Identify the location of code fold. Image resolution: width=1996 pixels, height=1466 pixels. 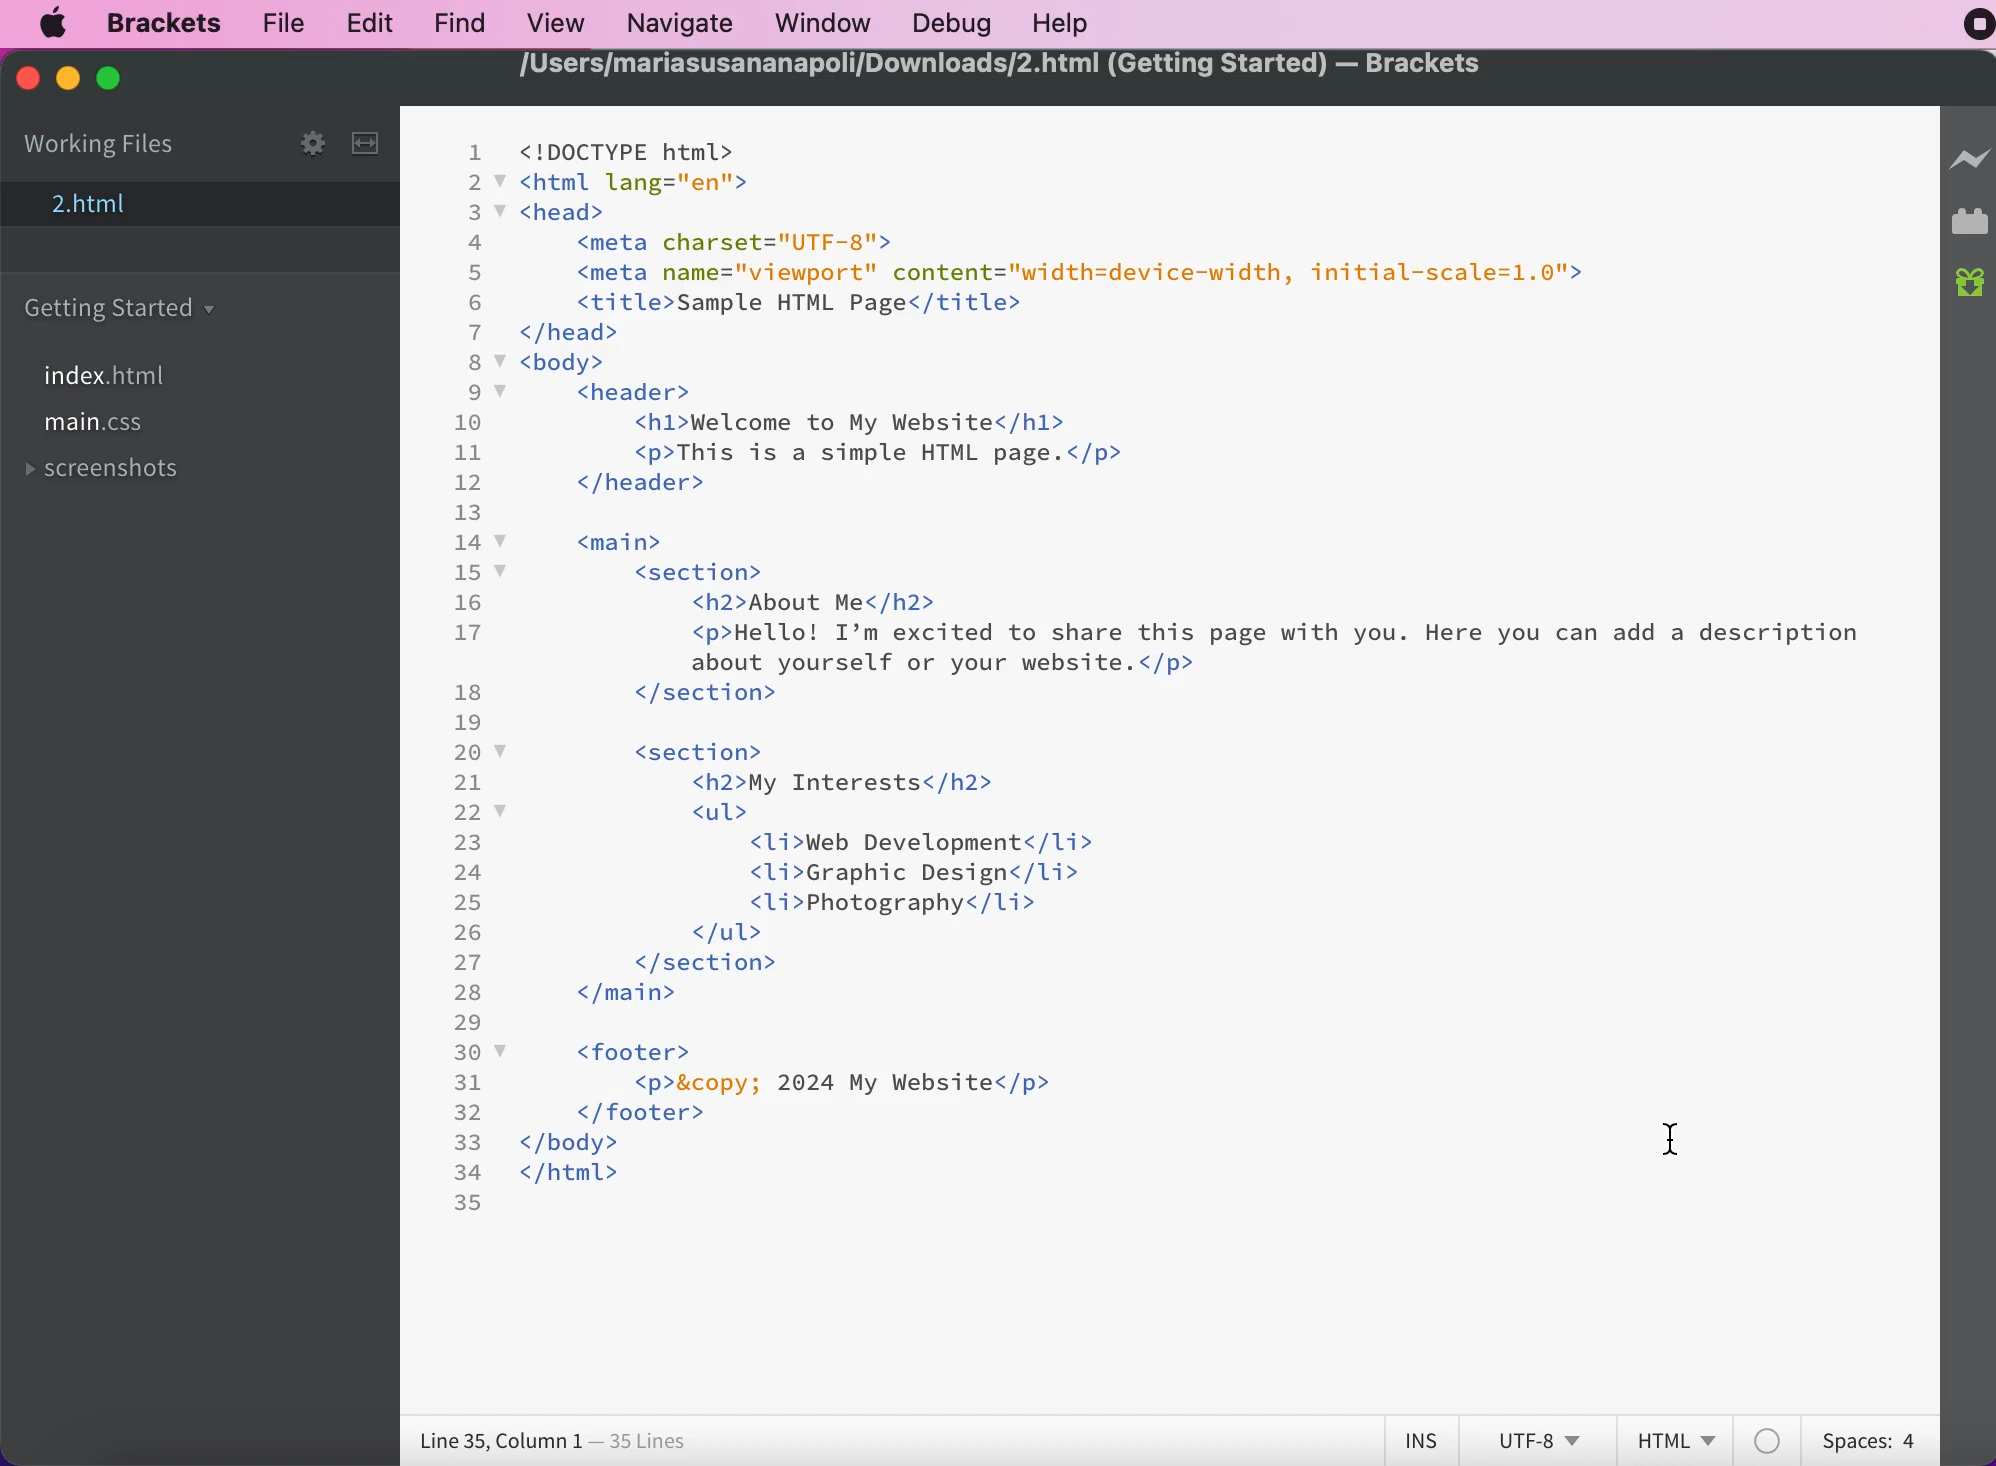
(501, 1049).